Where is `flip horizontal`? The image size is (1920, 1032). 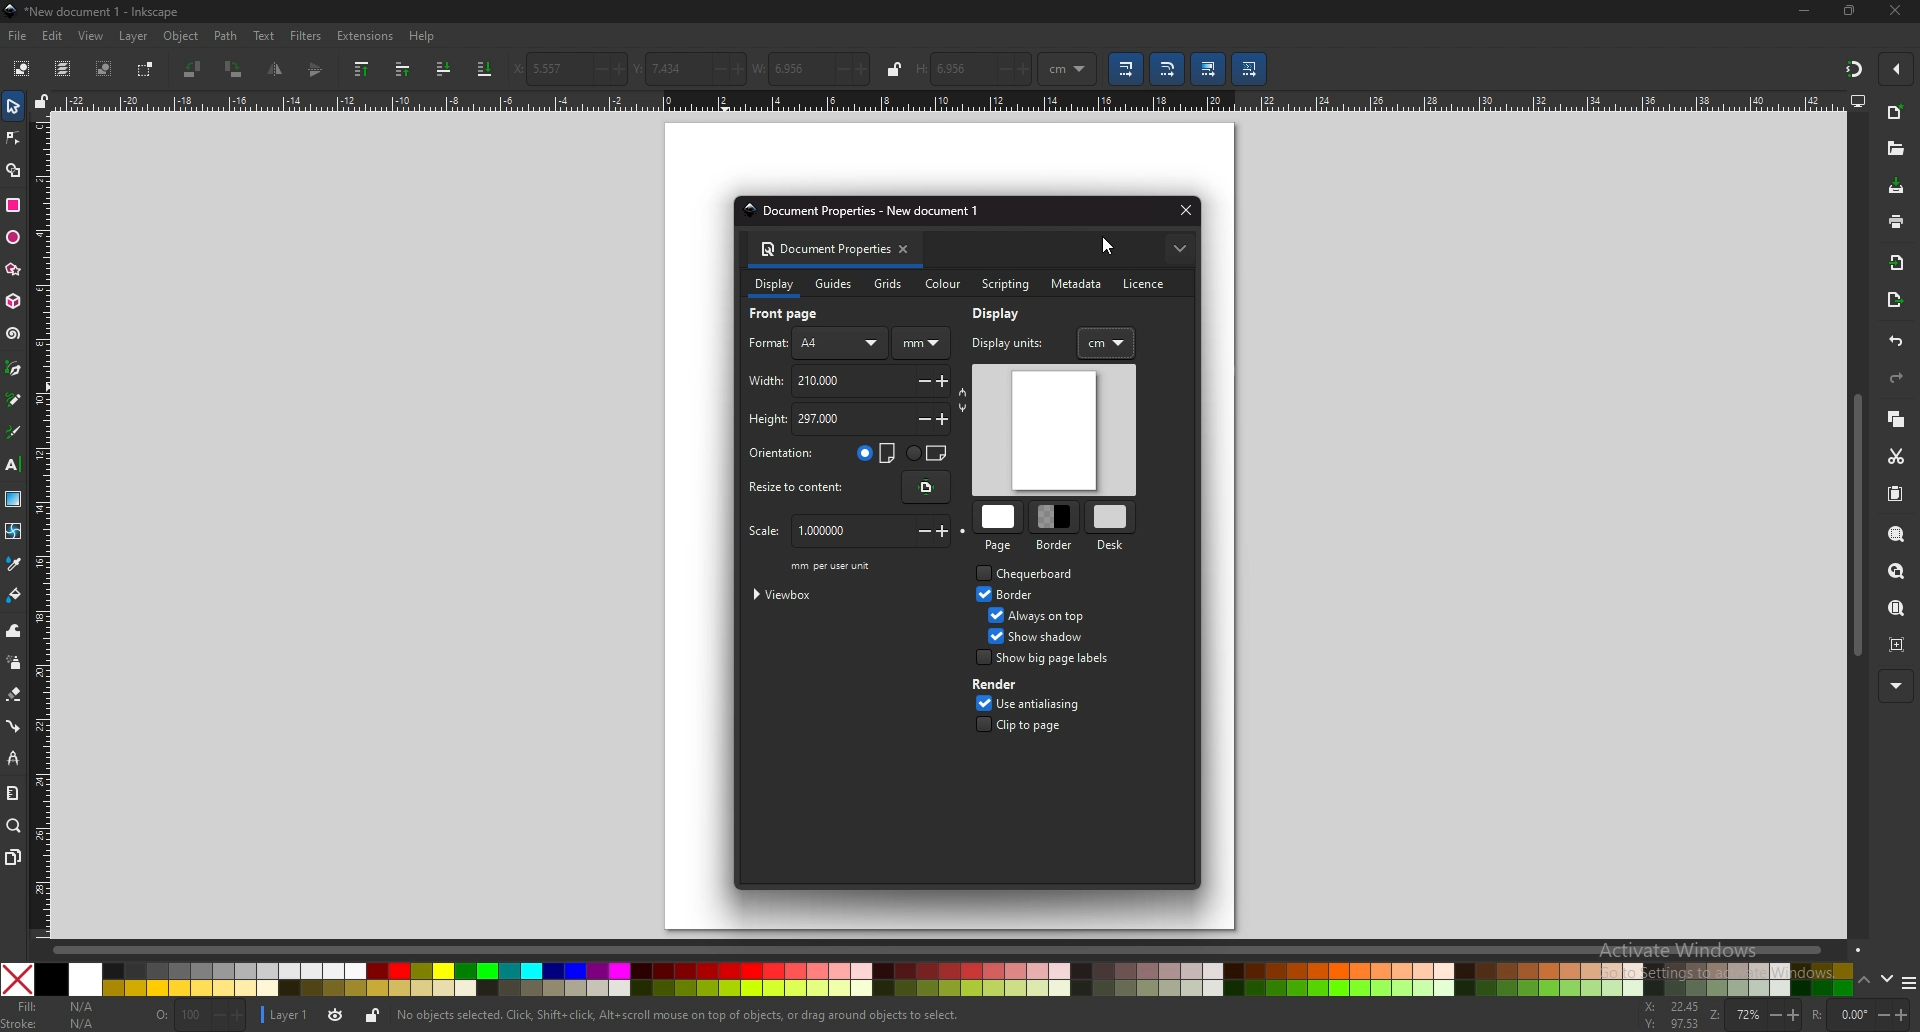 flip horizontal is located at coordinates (276, 69).